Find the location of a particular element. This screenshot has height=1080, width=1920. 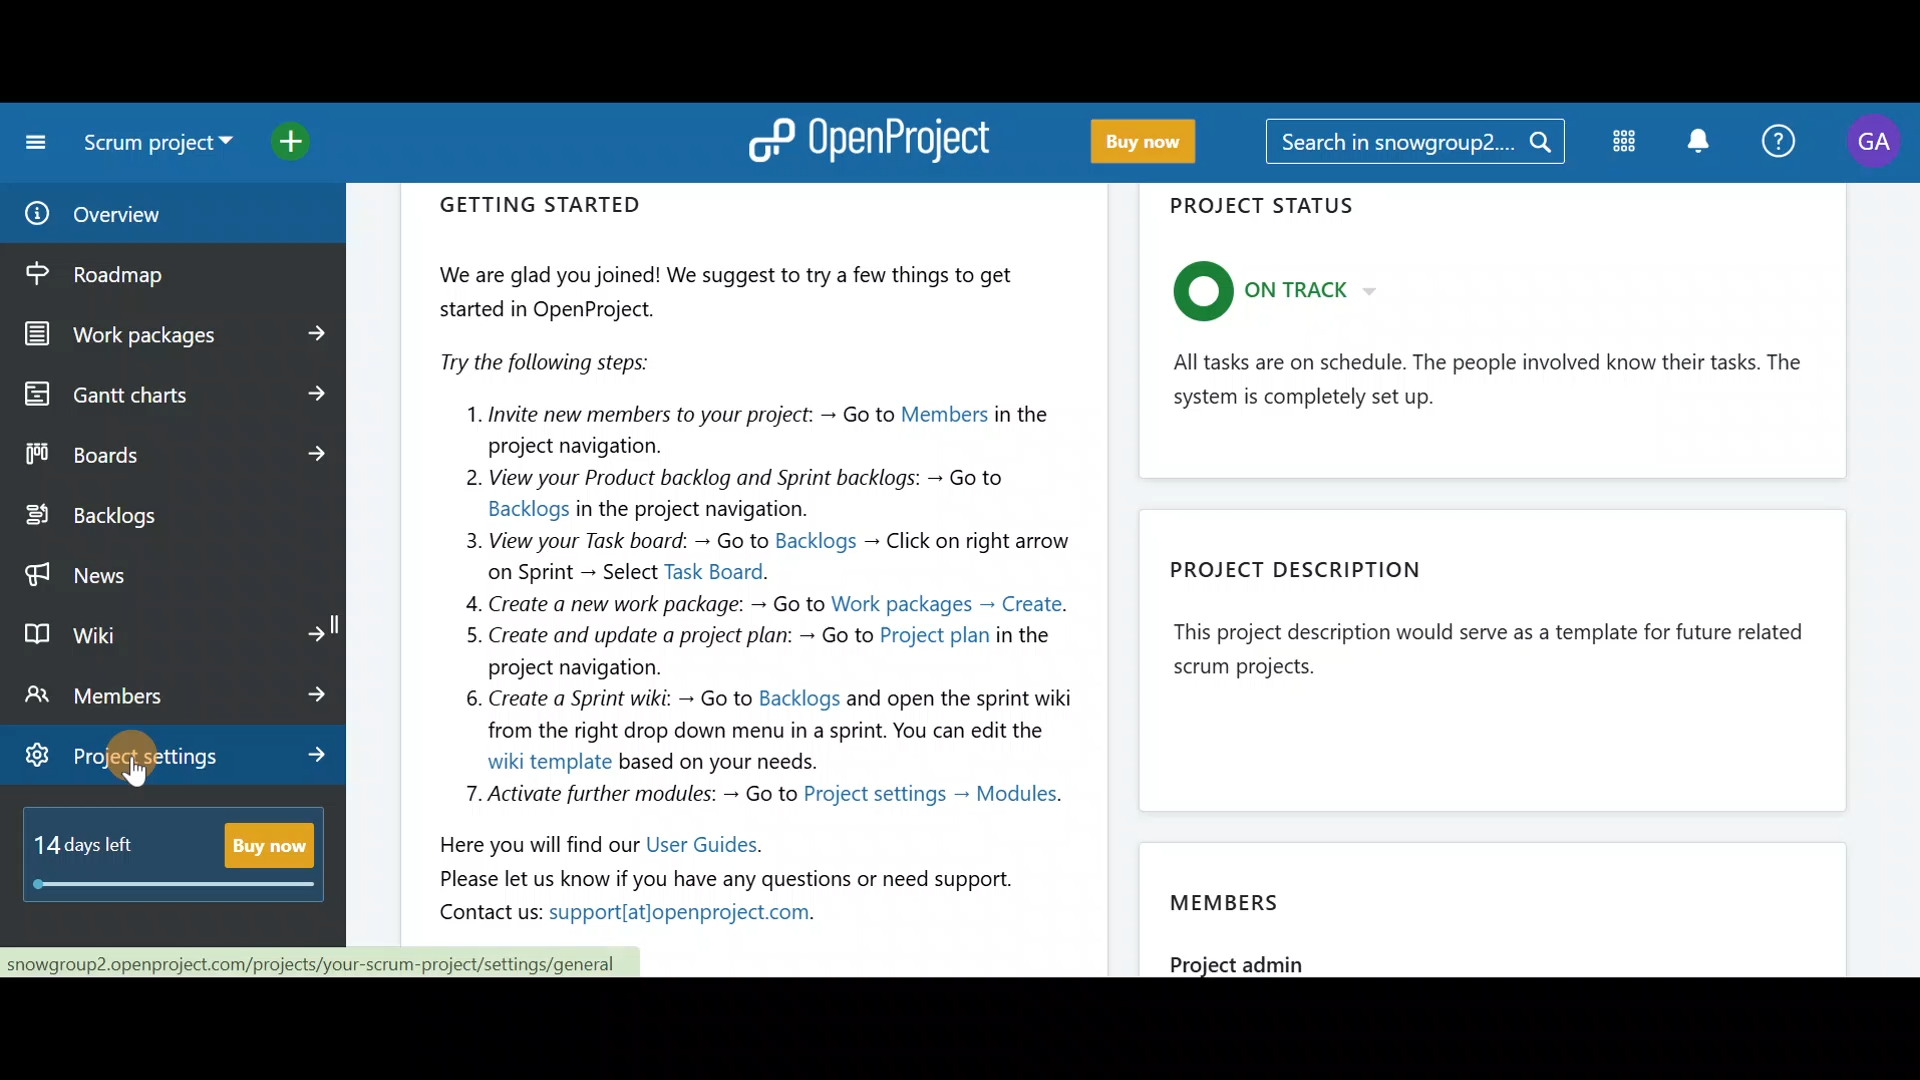

Overview is located at coordinates (148, 214).